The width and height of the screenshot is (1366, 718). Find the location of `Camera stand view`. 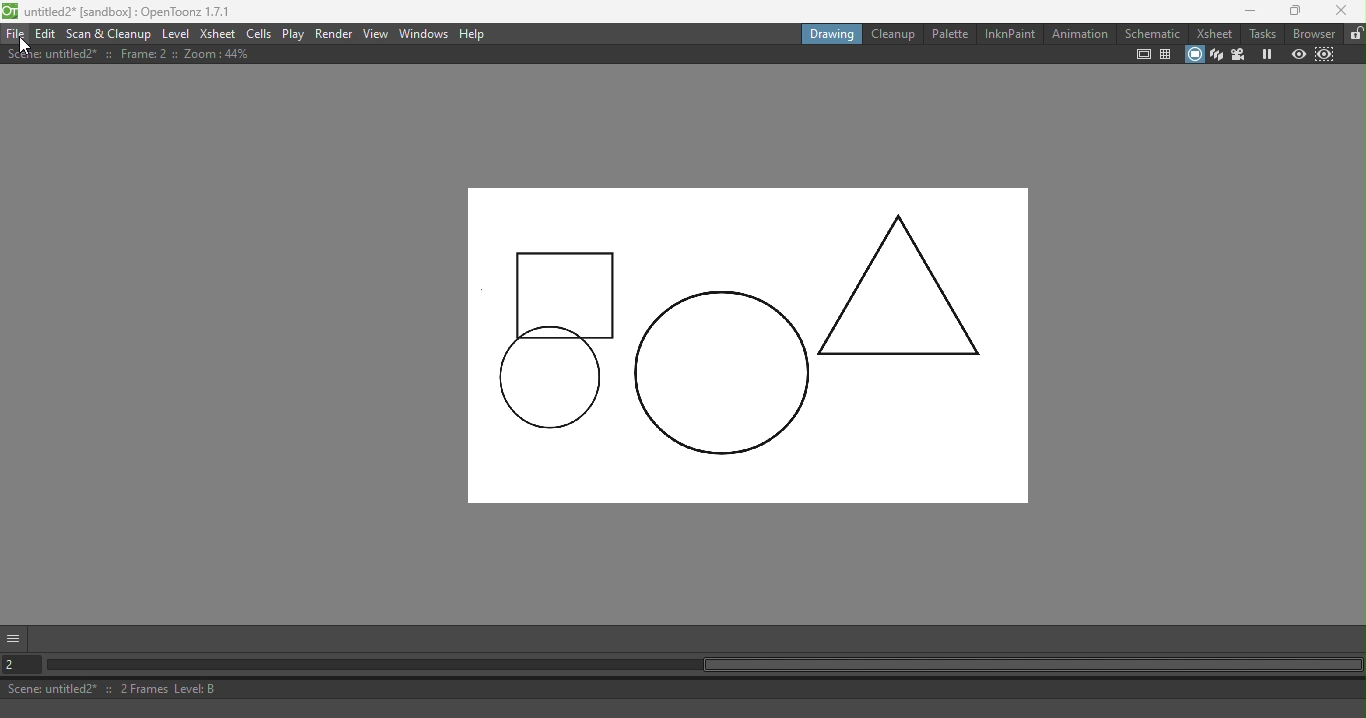

Camera stand view is located at coordinates (1193, 56).